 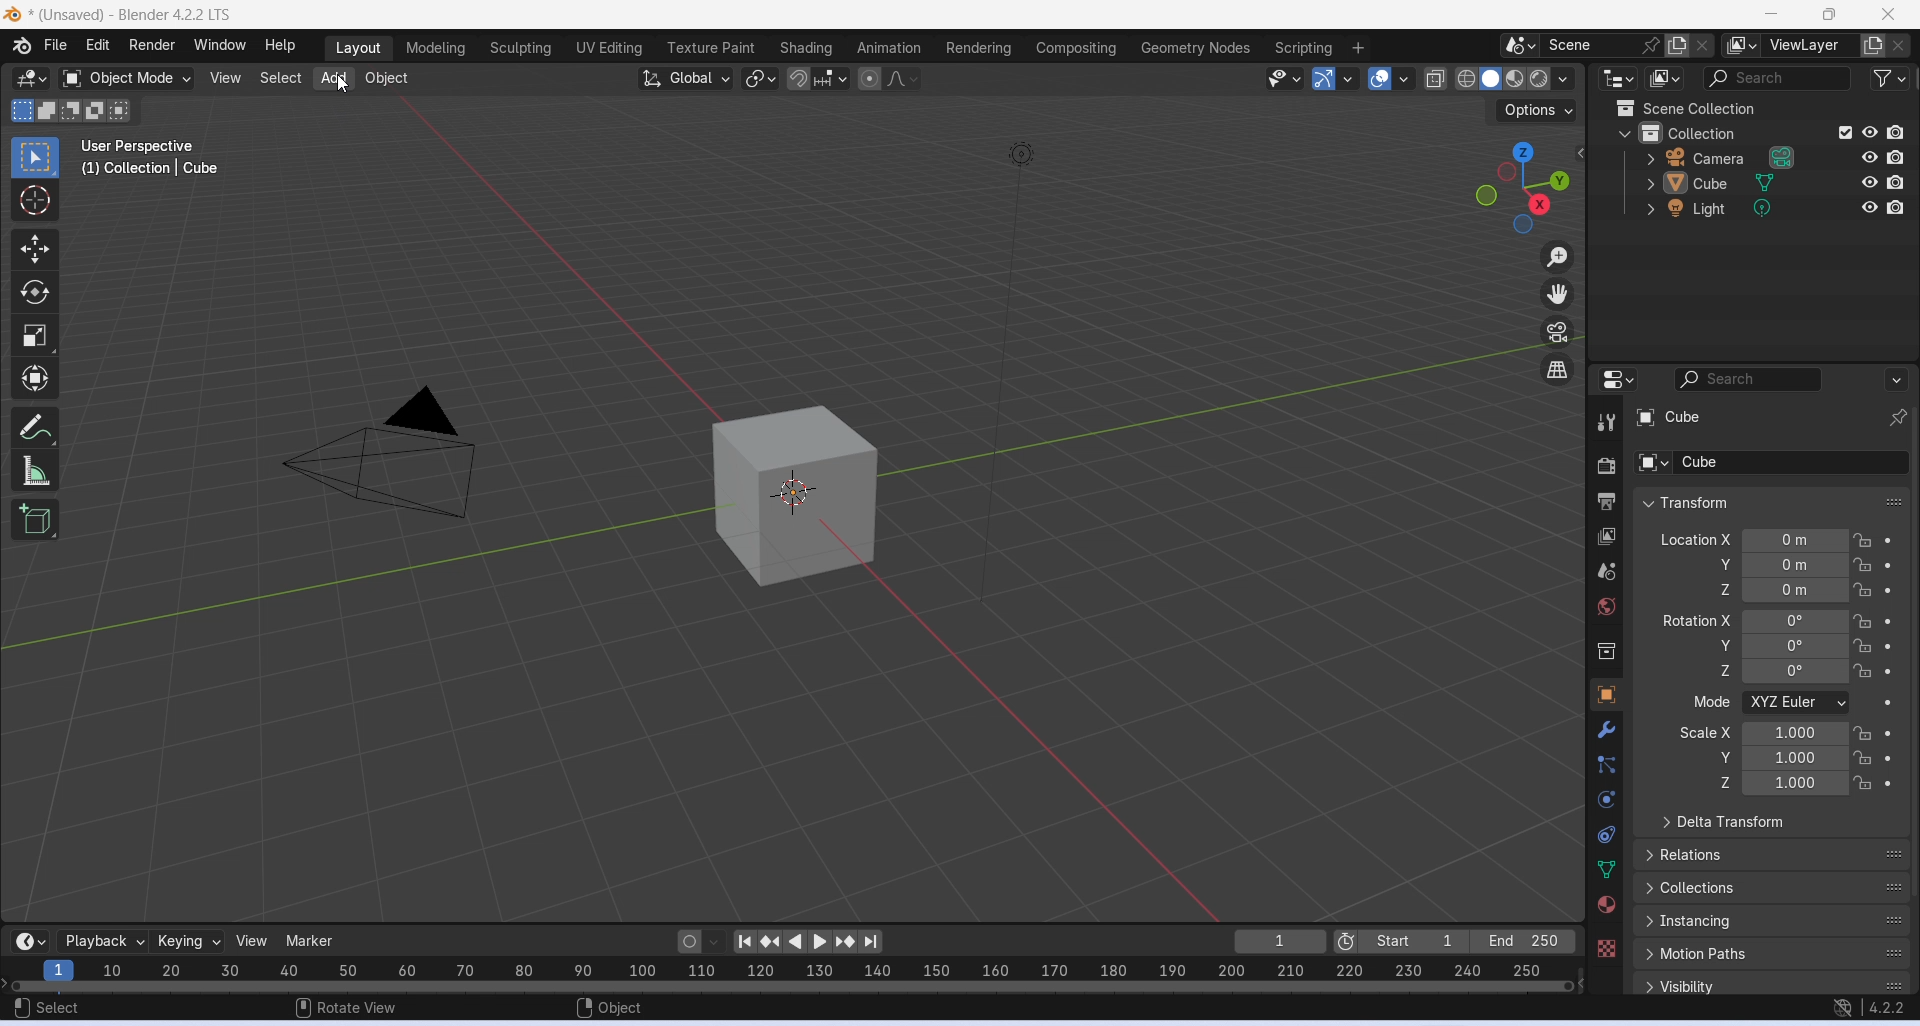 What do you see at coordinates (1889, 784) in the screenshot?
I see `animate property` at bounding box center [1889, 784].